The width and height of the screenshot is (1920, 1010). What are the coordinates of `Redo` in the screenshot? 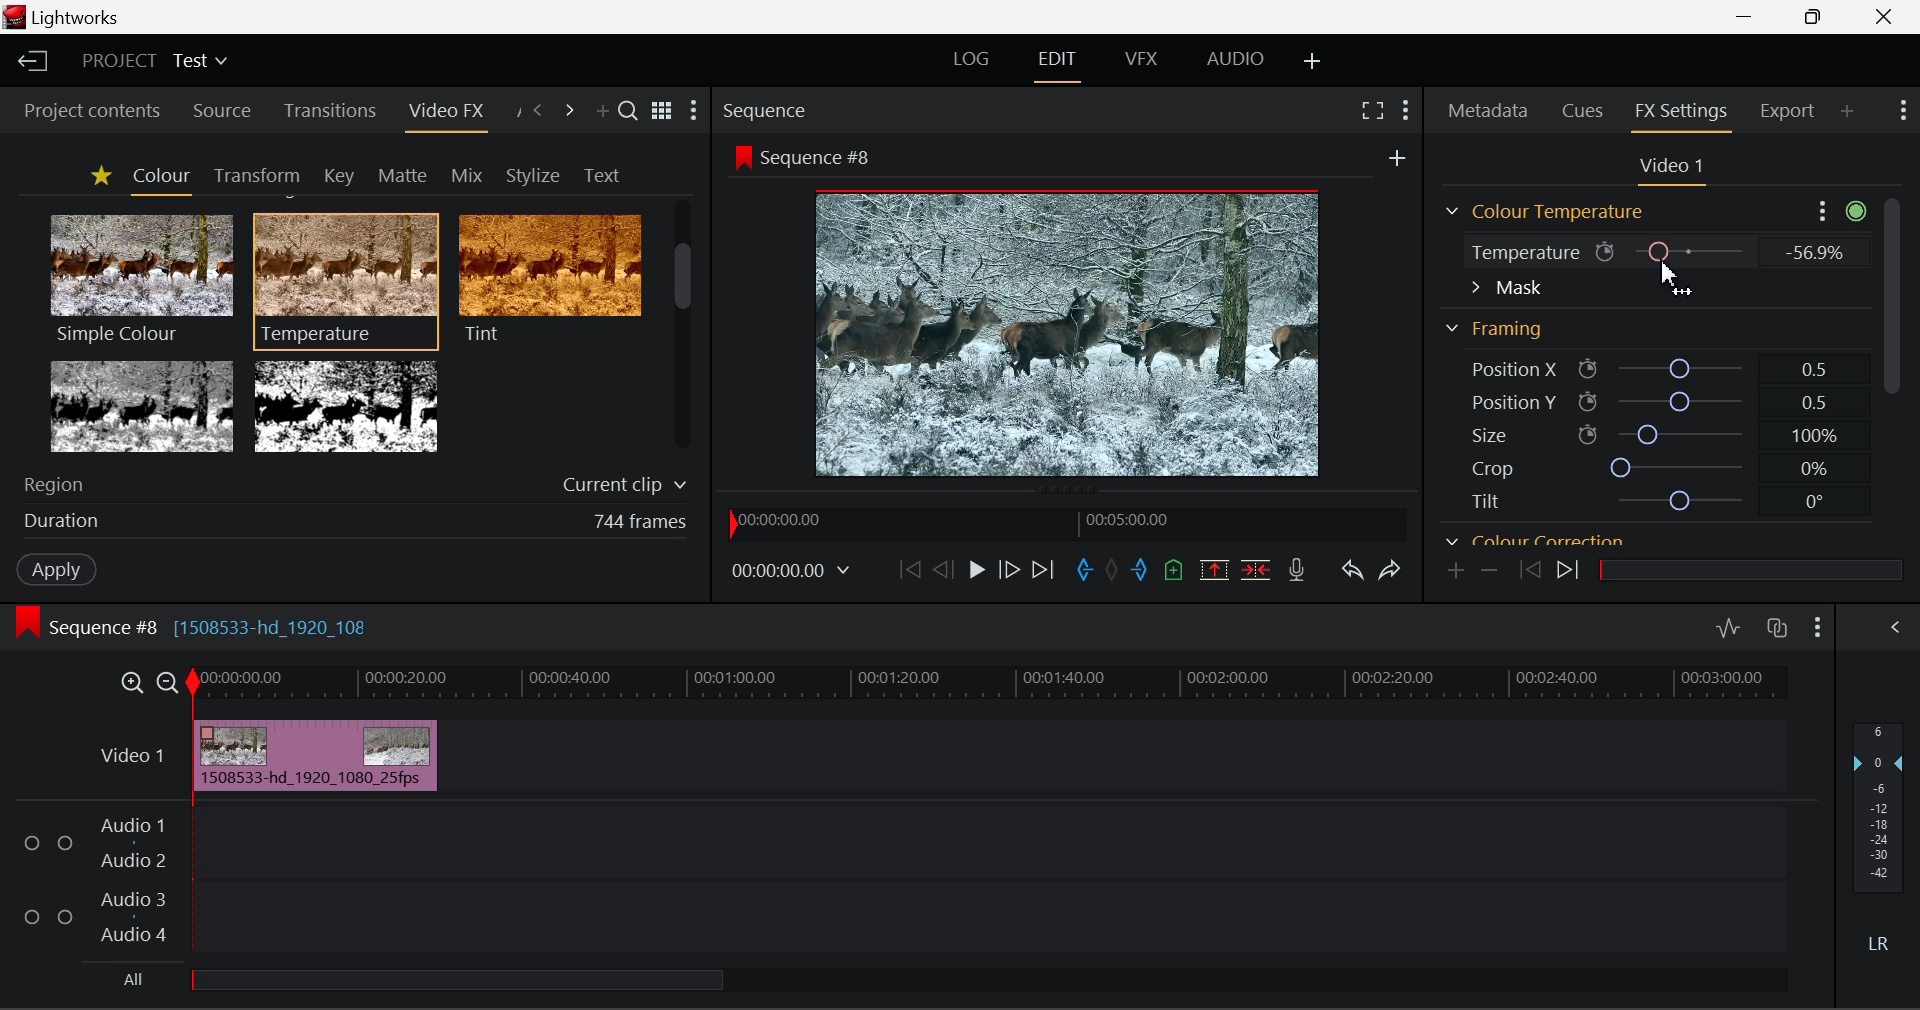 It's located at (1394, 570).